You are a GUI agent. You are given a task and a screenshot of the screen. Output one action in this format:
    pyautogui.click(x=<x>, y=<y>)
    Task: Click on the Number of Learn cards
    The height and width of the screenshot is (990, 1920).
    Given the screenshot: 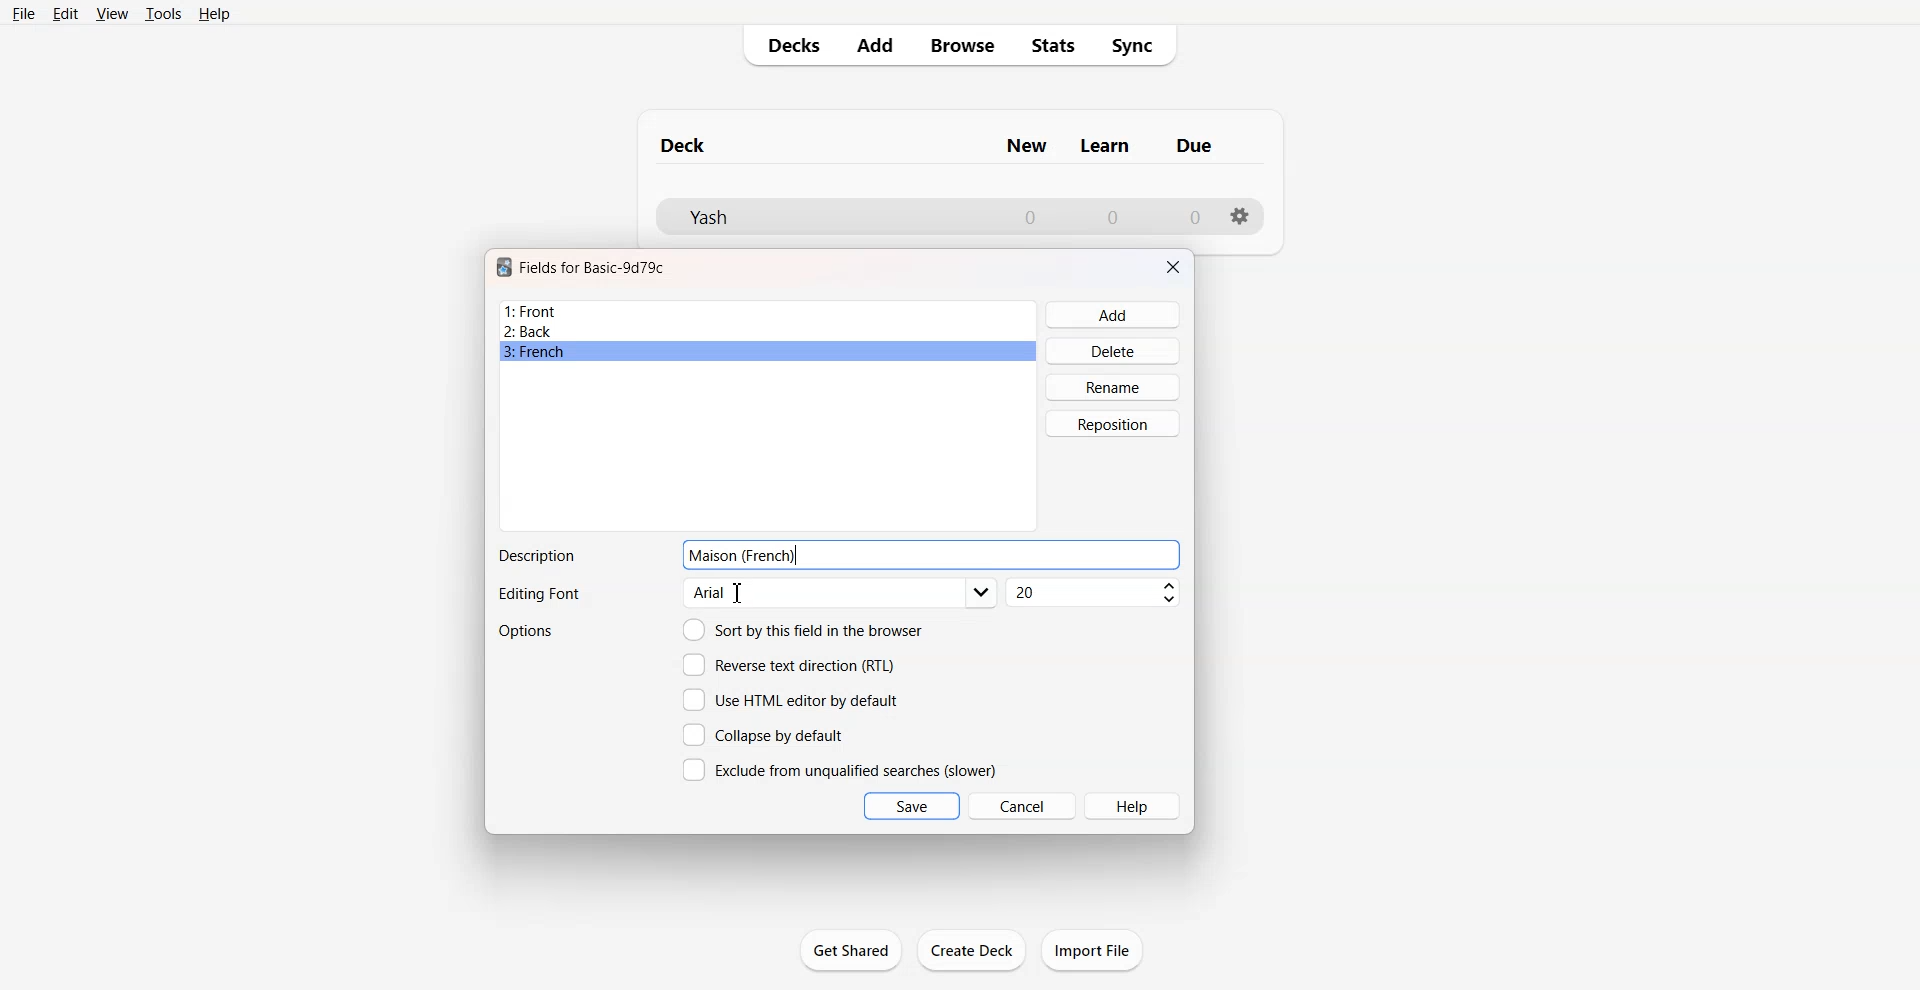 What is the action you would take?
    pyautogui.click(x=1113, y=216)
    